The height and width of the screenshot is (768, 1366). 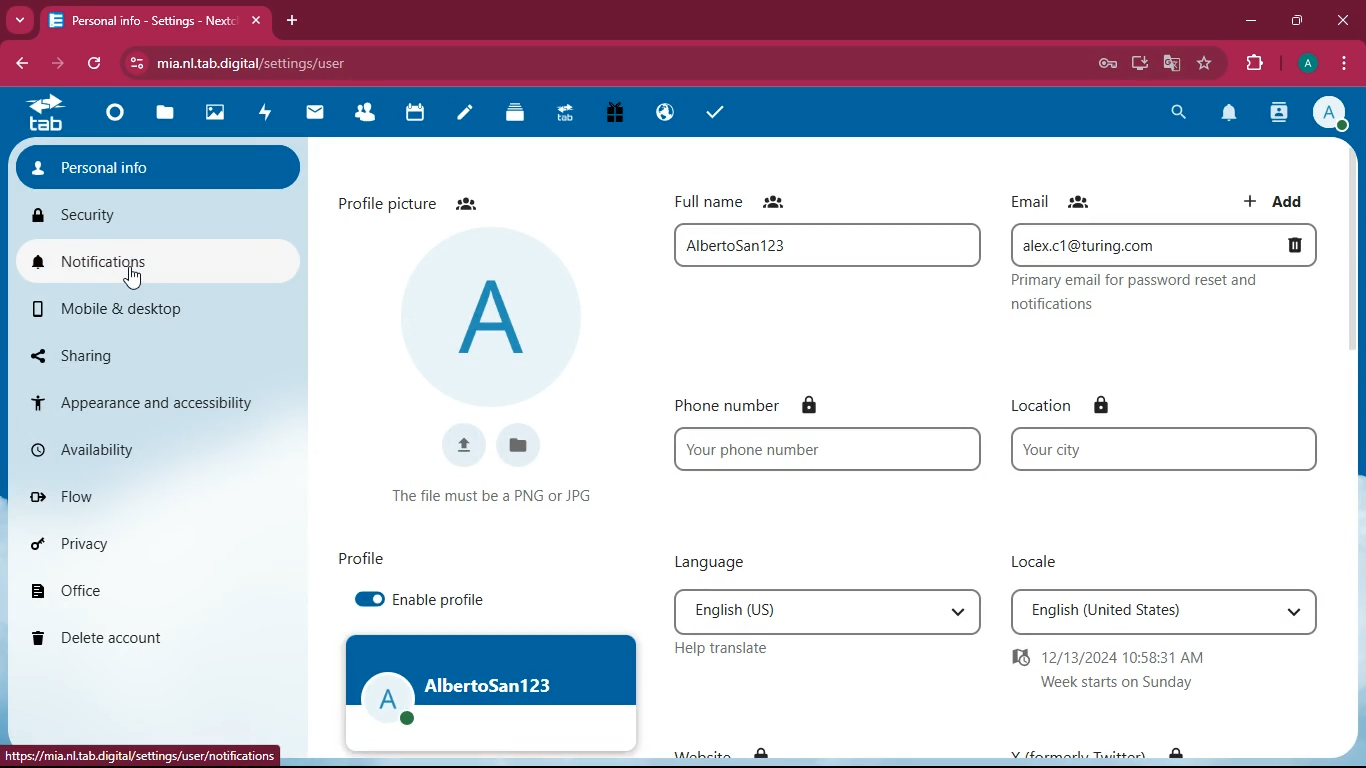 What do you see at coordinates (514, 113) in the screenshot?
I see `layers` at bounding box center [514, 113].